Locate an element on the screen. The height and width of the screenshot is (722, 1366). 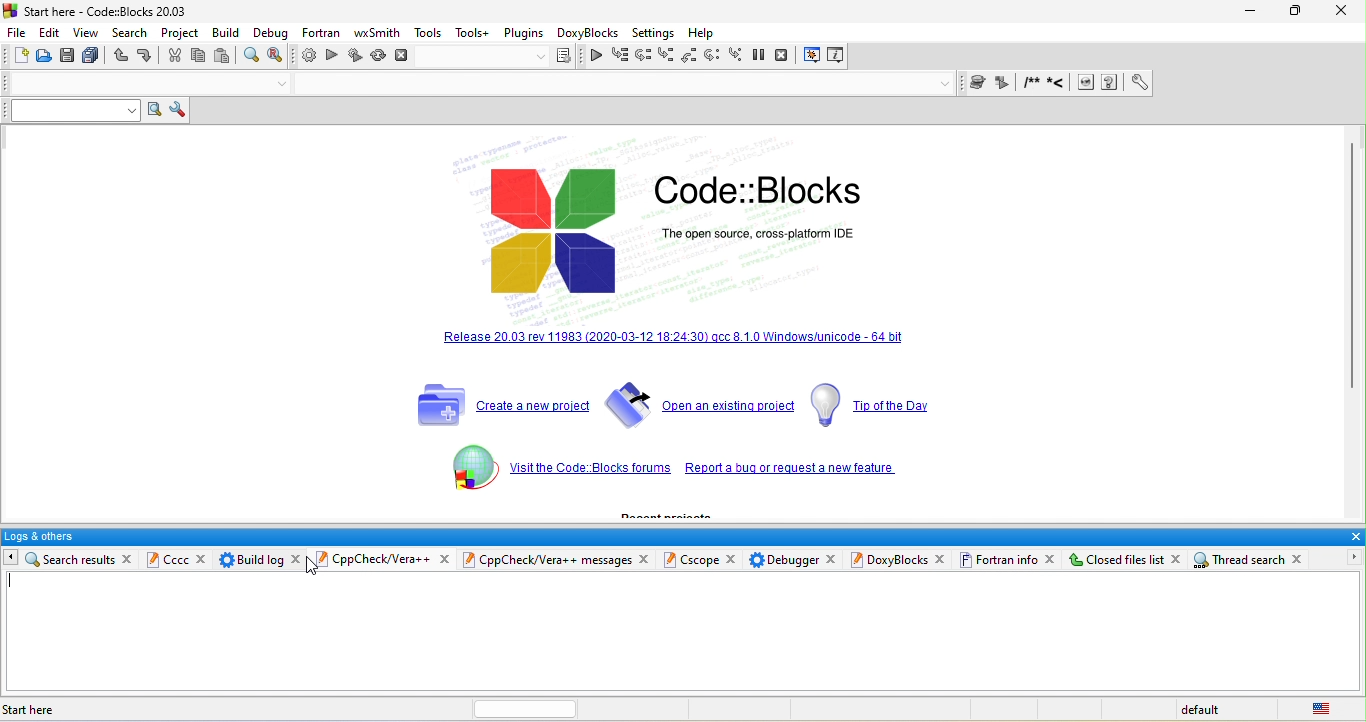
united state is located at coordinates (1319, 708).